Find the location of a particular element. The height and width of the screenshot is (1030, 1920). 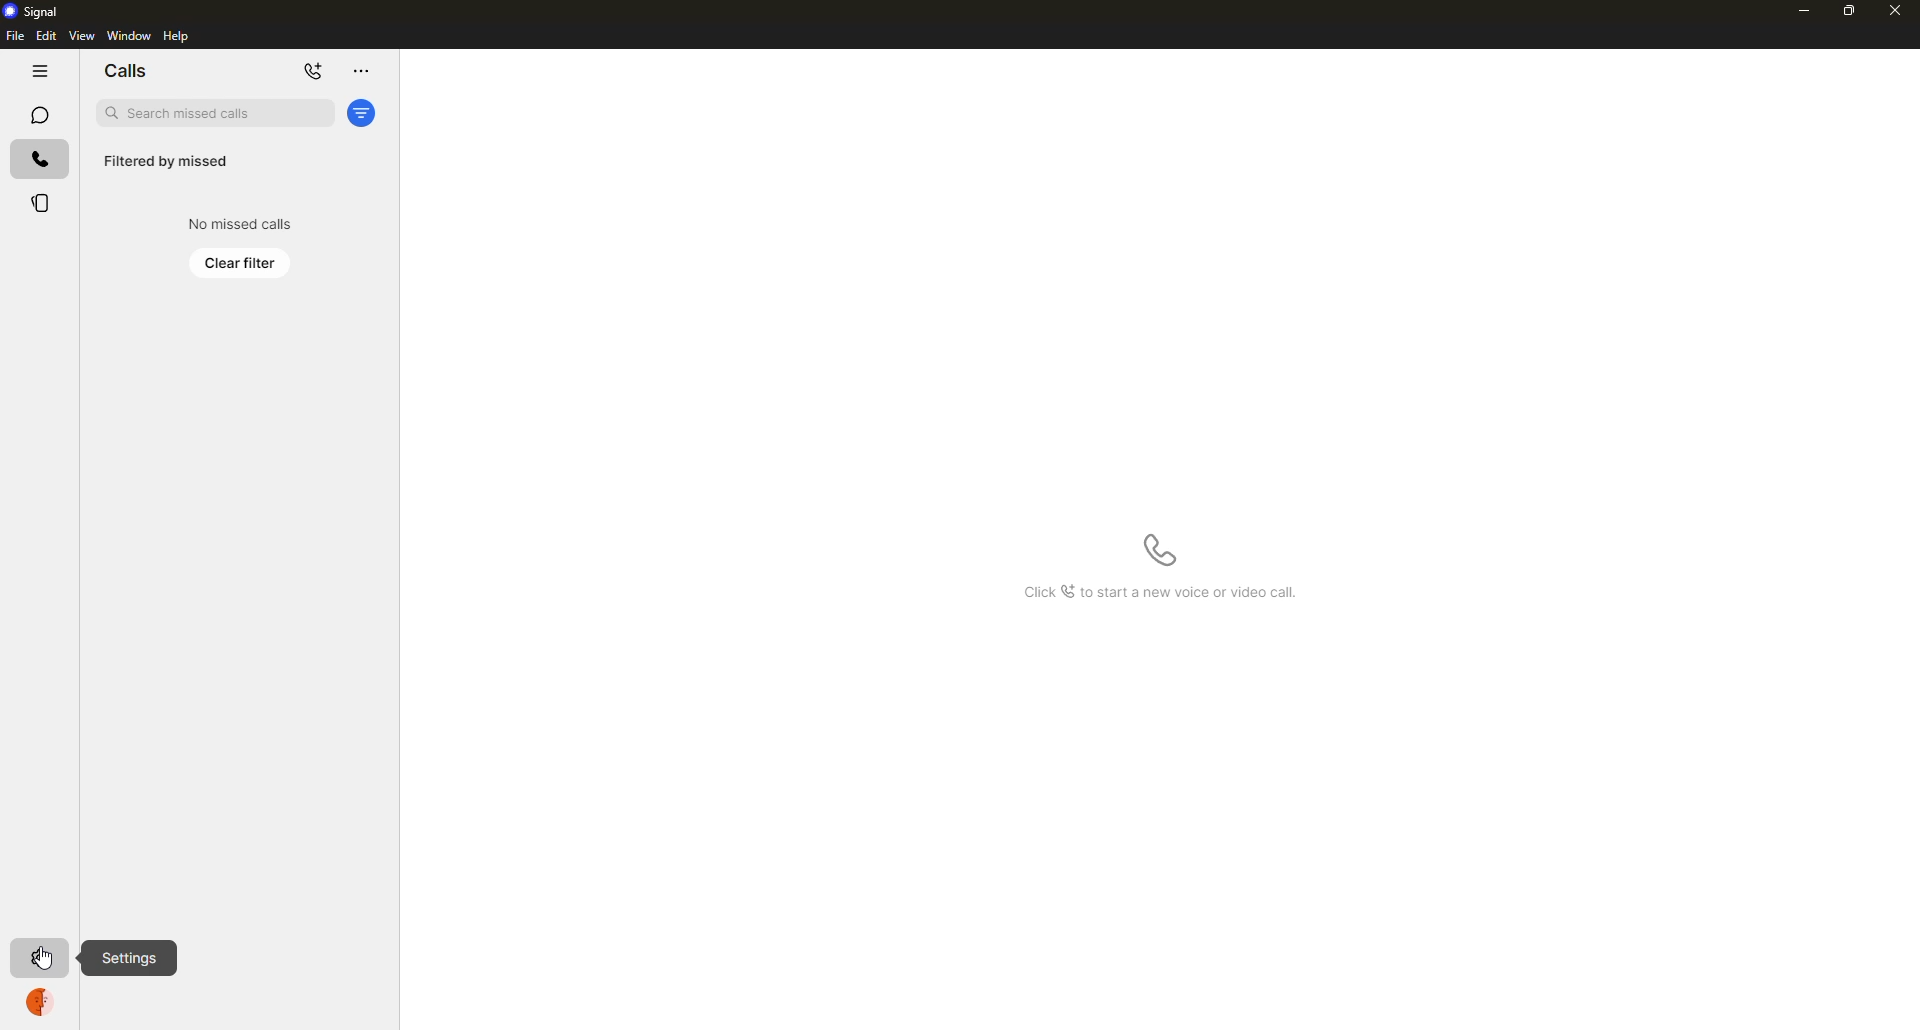

clear filter is located at coordinates (241, 263).